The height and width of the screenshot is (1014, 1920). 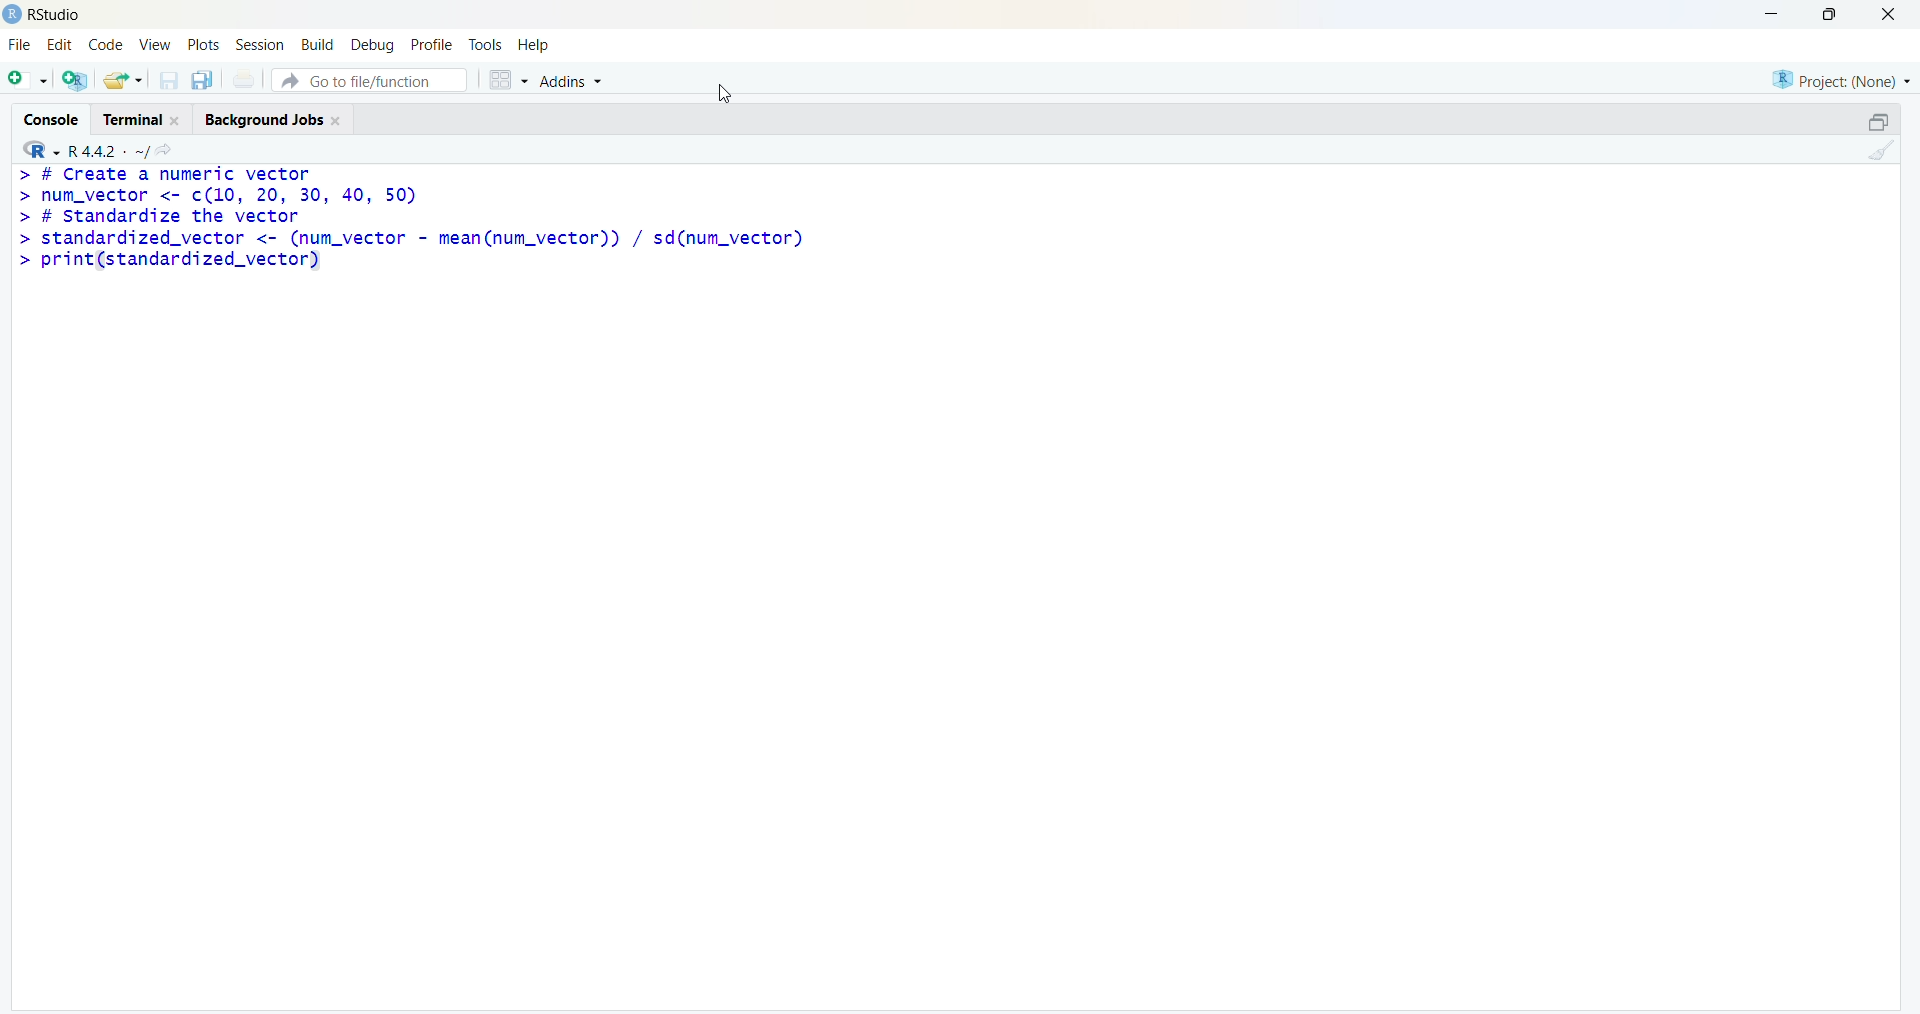 I want to click on go to file/function, so click(x=370, y=80).